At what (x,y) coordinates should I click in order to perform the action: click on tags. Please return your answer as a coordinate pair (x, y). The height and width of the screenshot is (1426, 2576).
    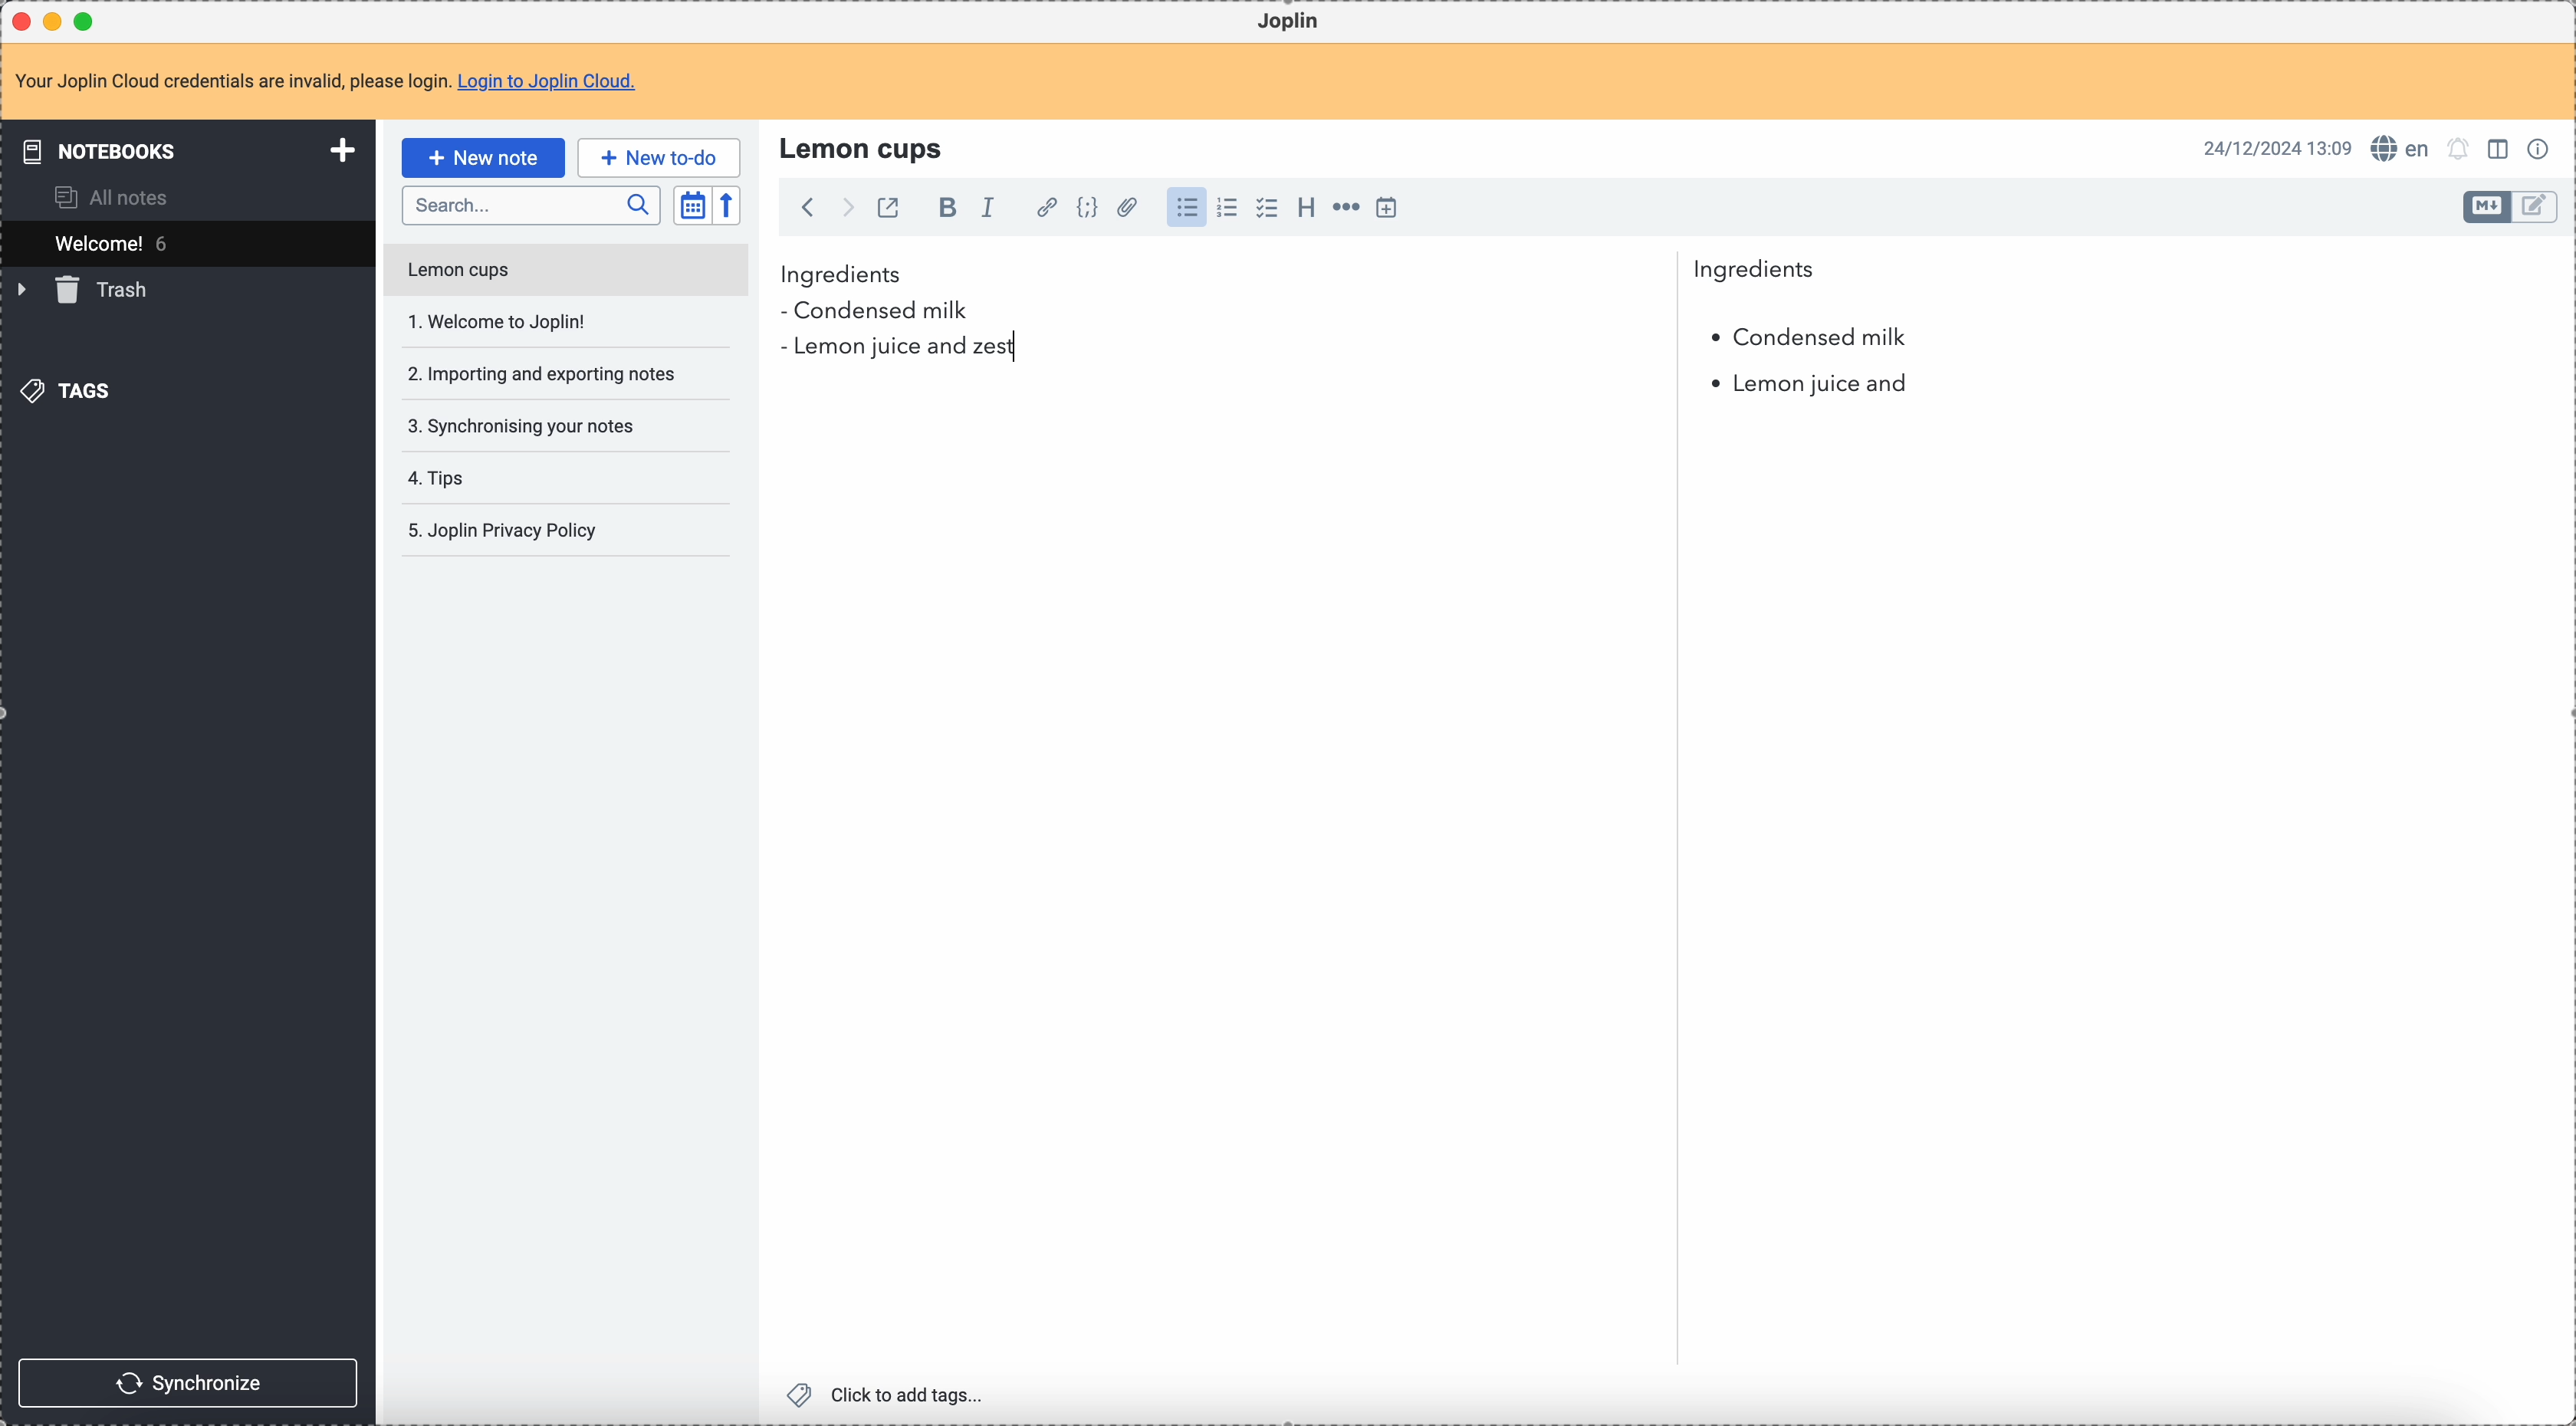
    Looking at the image, I should click on (71, 389).